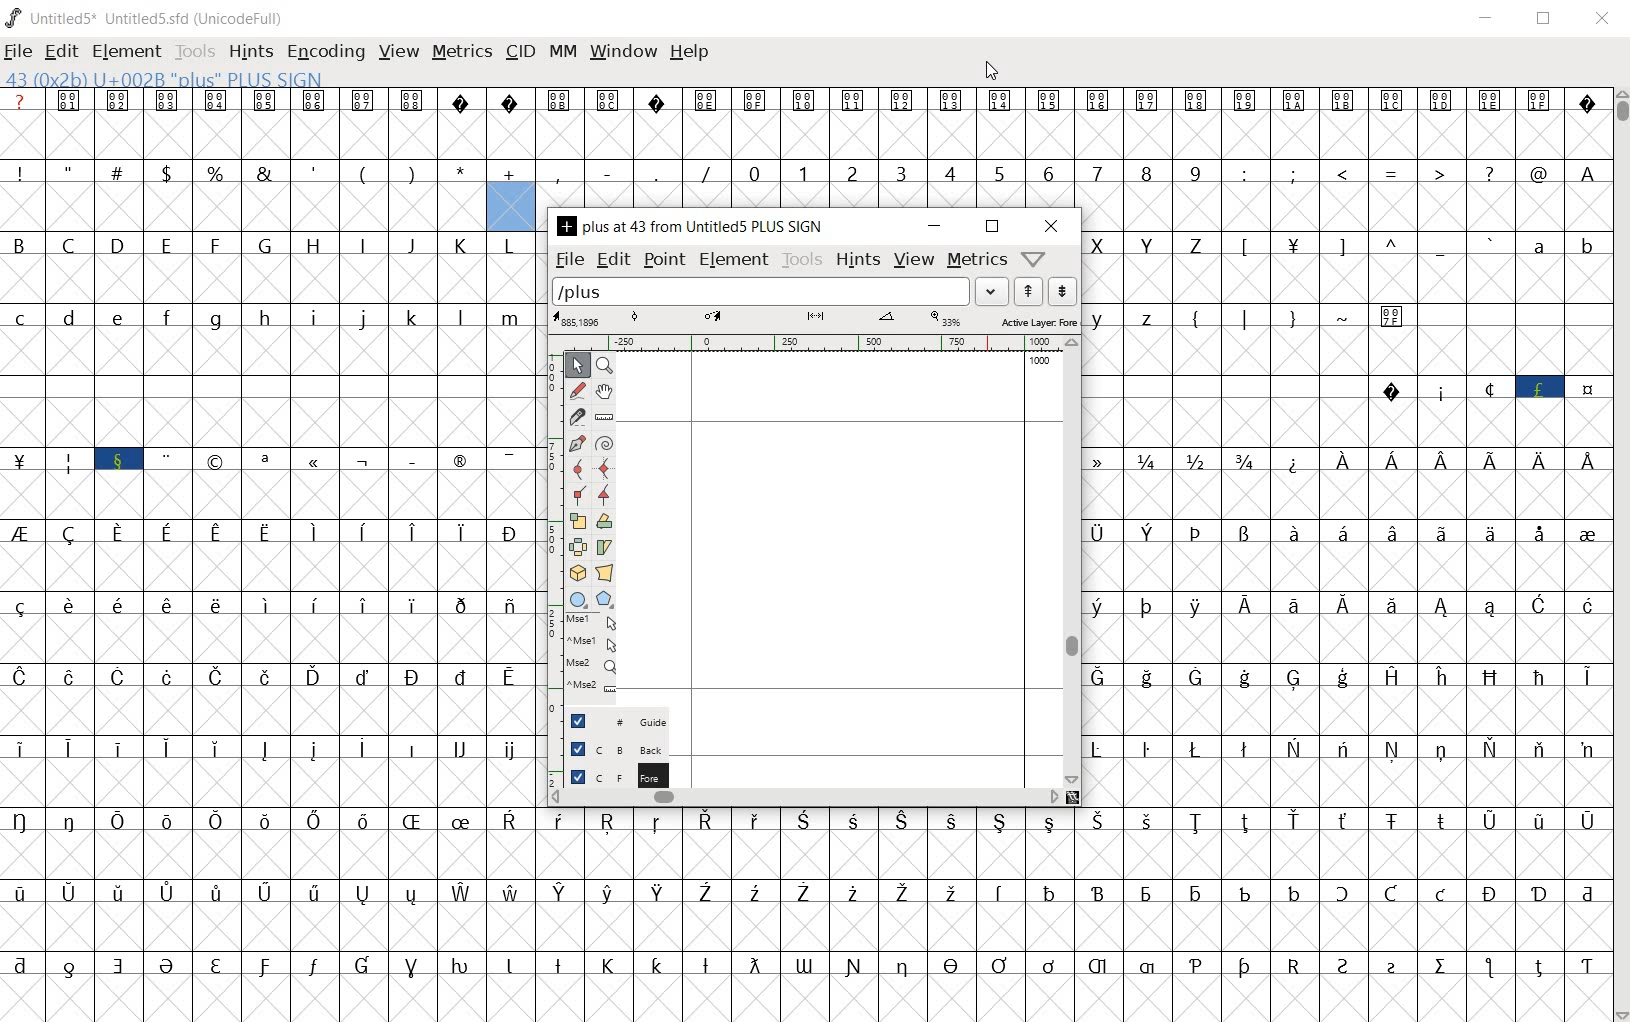 The width and height of the screenshot is (1630, 1022). What do you see at coordinates (612, 261) in the screenshot?
I see `edit` at bounding box center [612, 261].